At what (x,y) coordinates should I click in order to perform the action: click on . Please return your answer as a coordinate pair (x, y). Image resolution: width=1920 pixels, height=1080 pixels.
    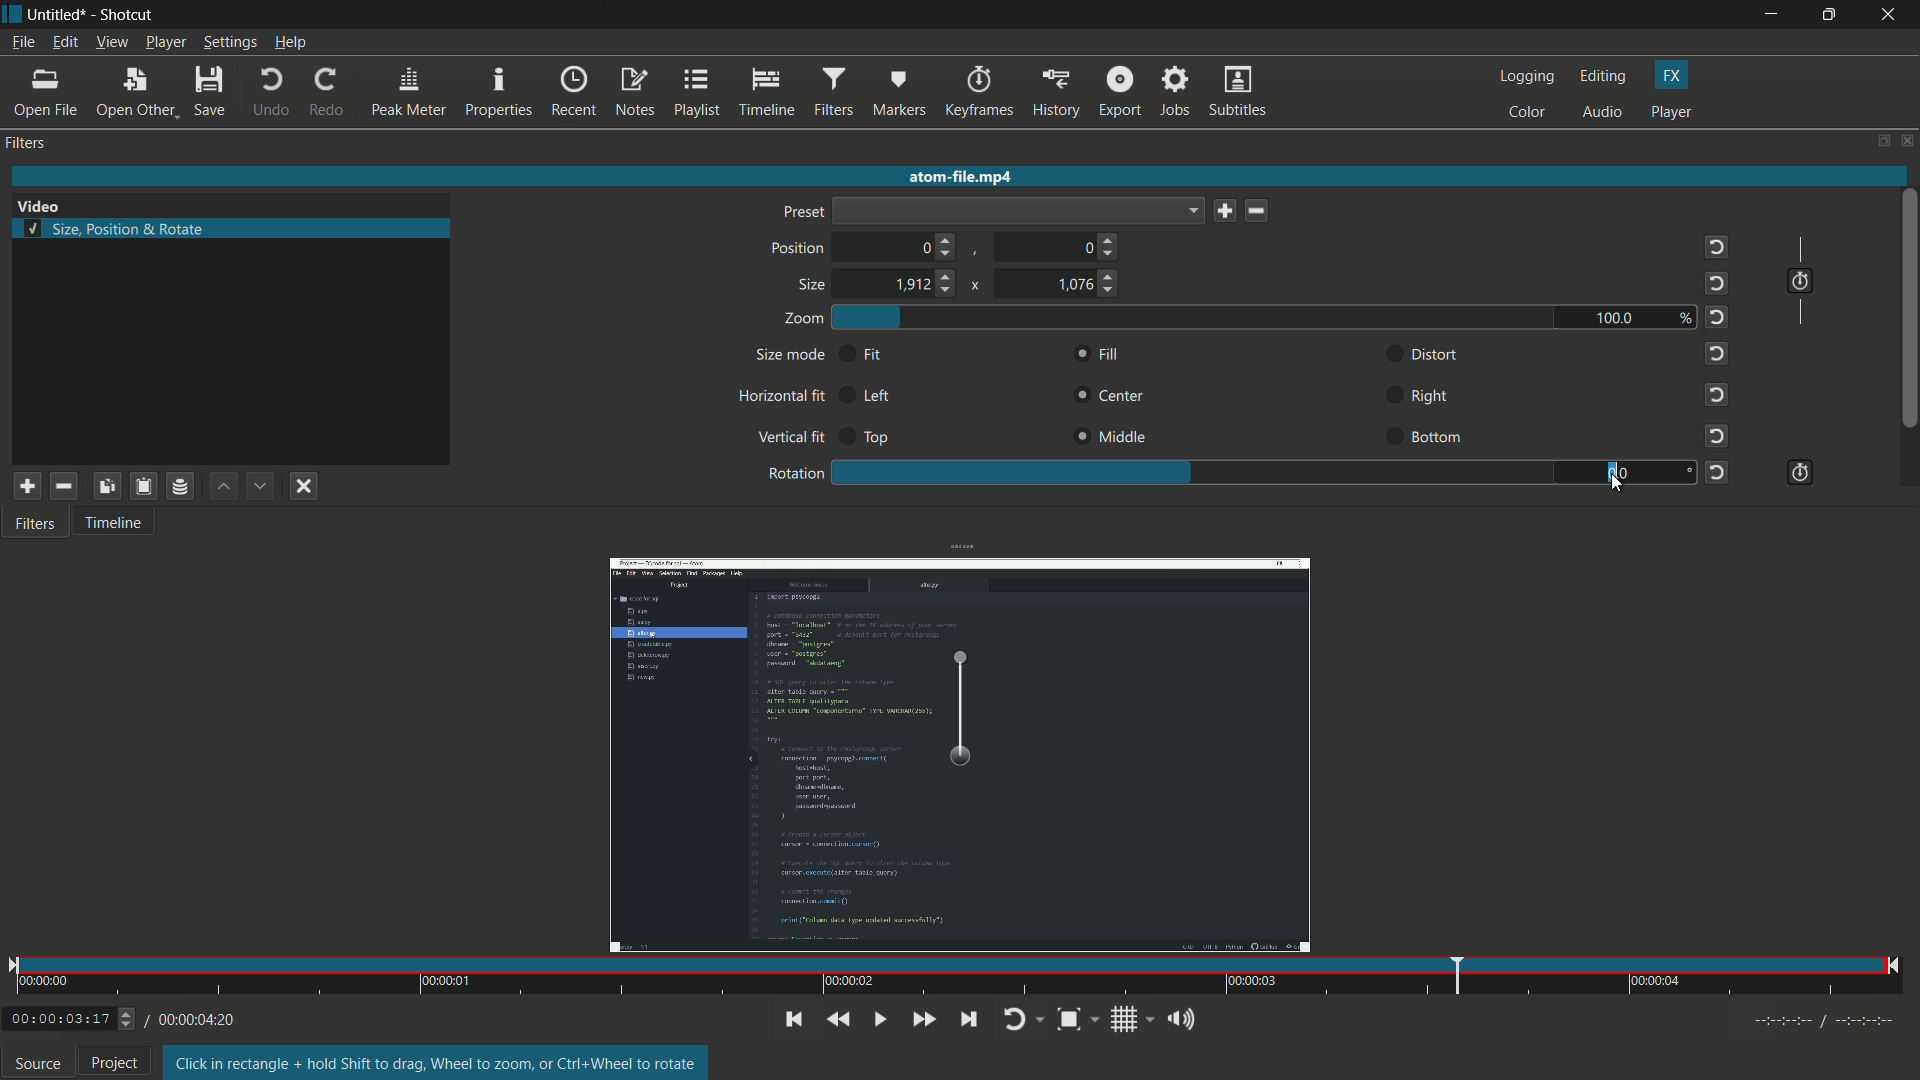
    Looking at the image, I should click on (1717, 437).